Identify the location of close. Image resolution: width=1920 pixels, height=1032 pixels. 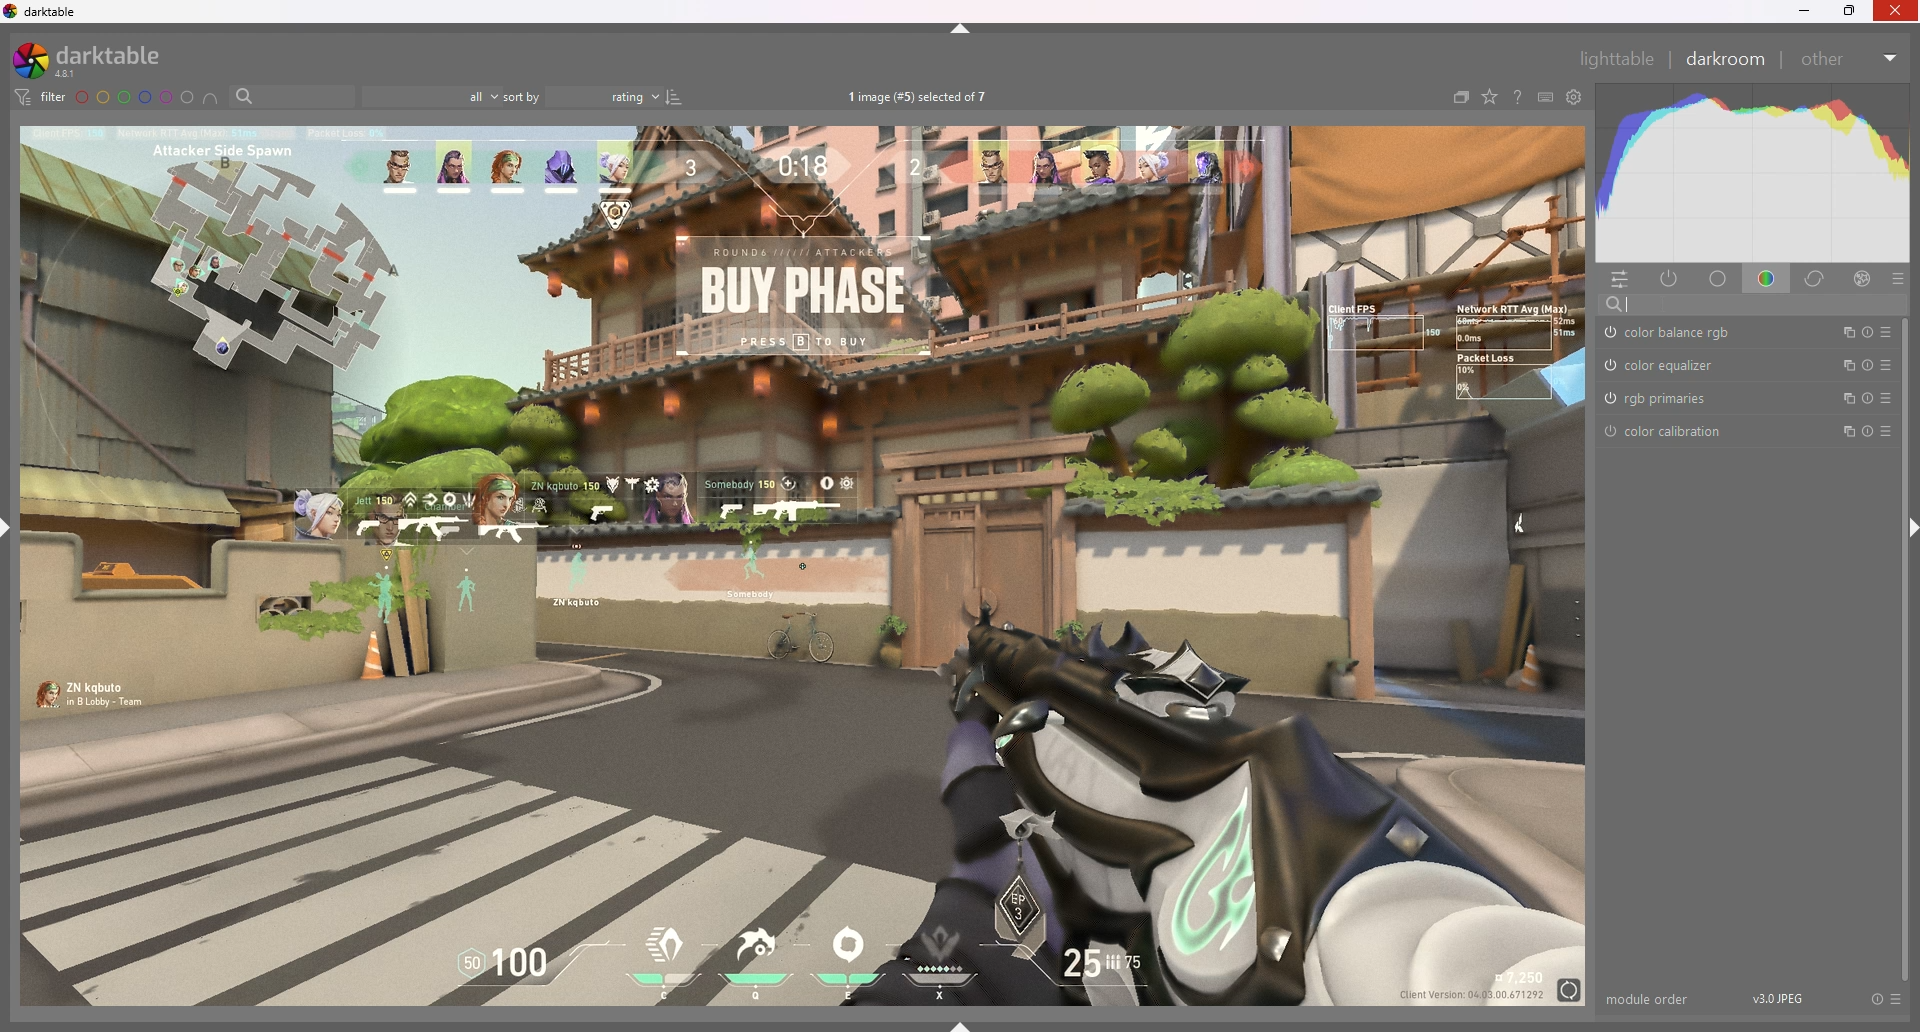
(1895, 11).